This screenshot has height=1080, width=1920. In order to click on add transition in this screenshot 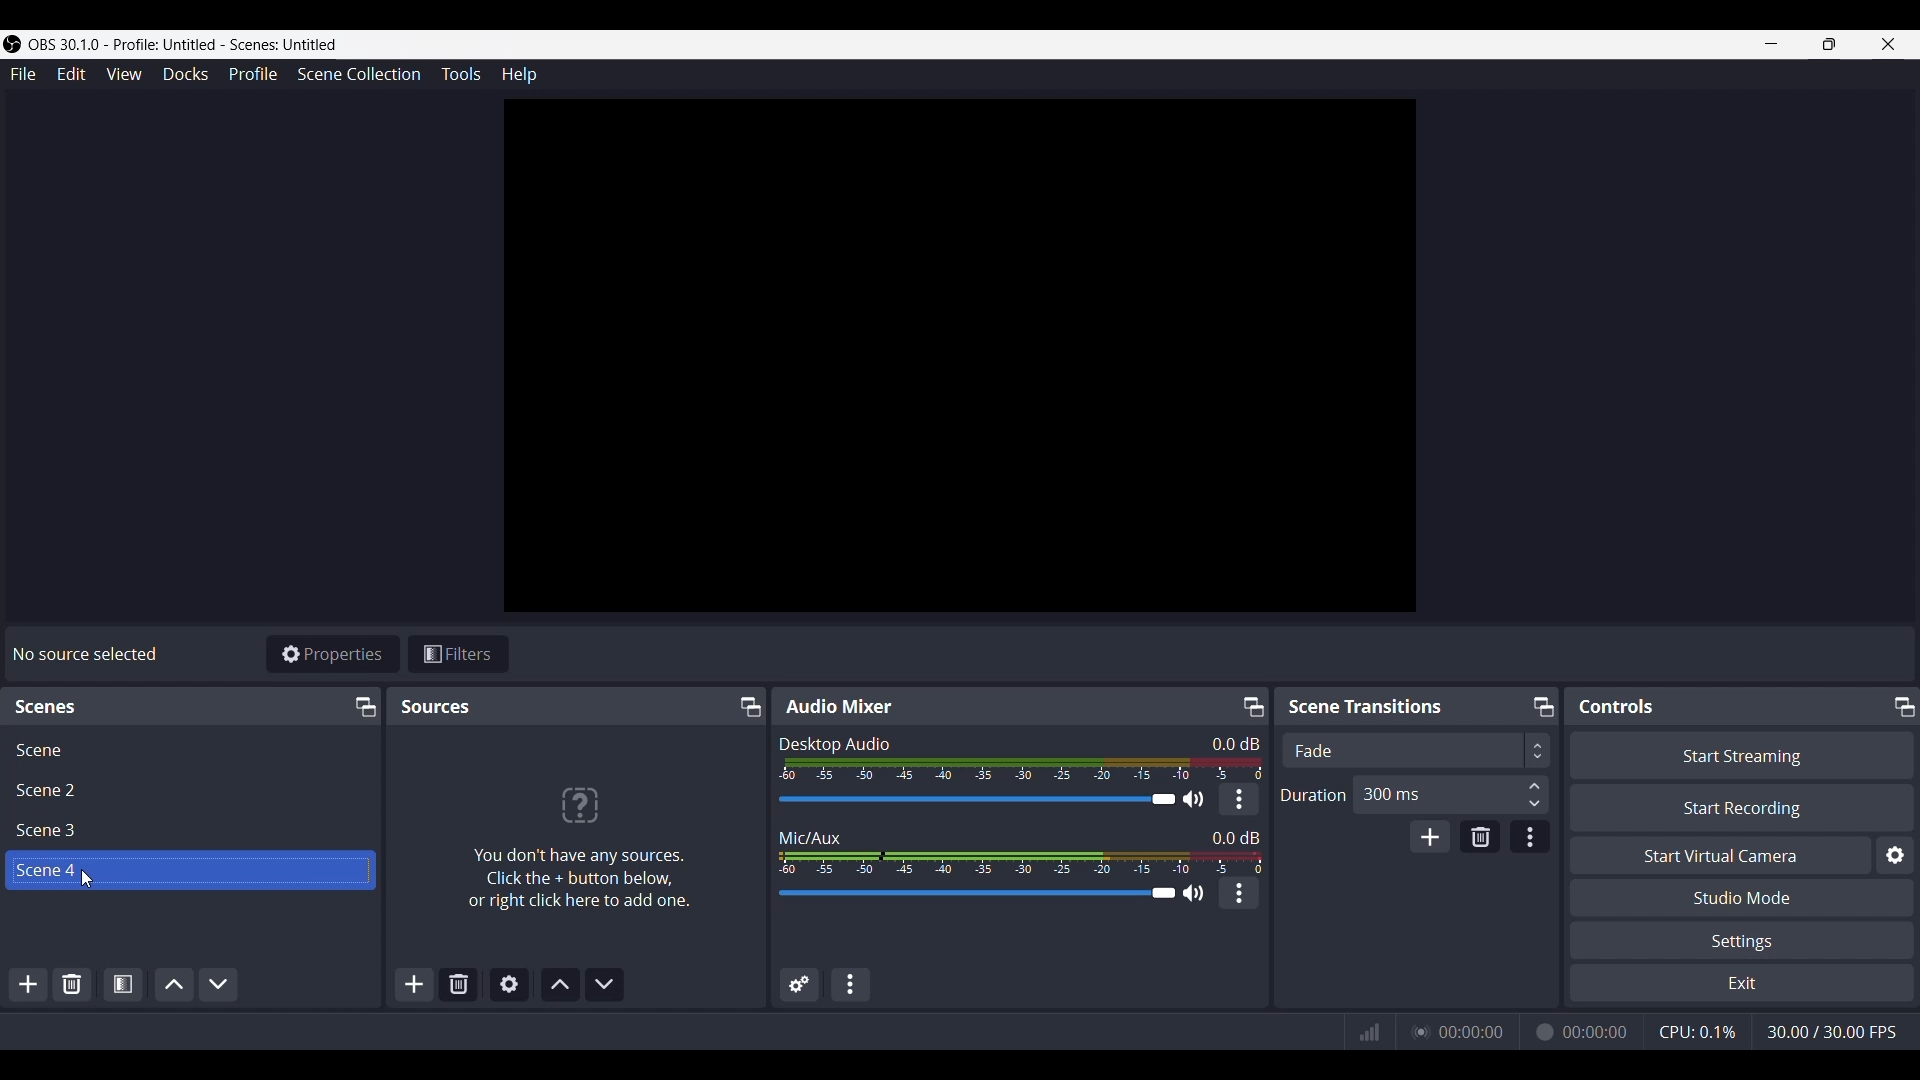, I will do `click(1430, 836)`.